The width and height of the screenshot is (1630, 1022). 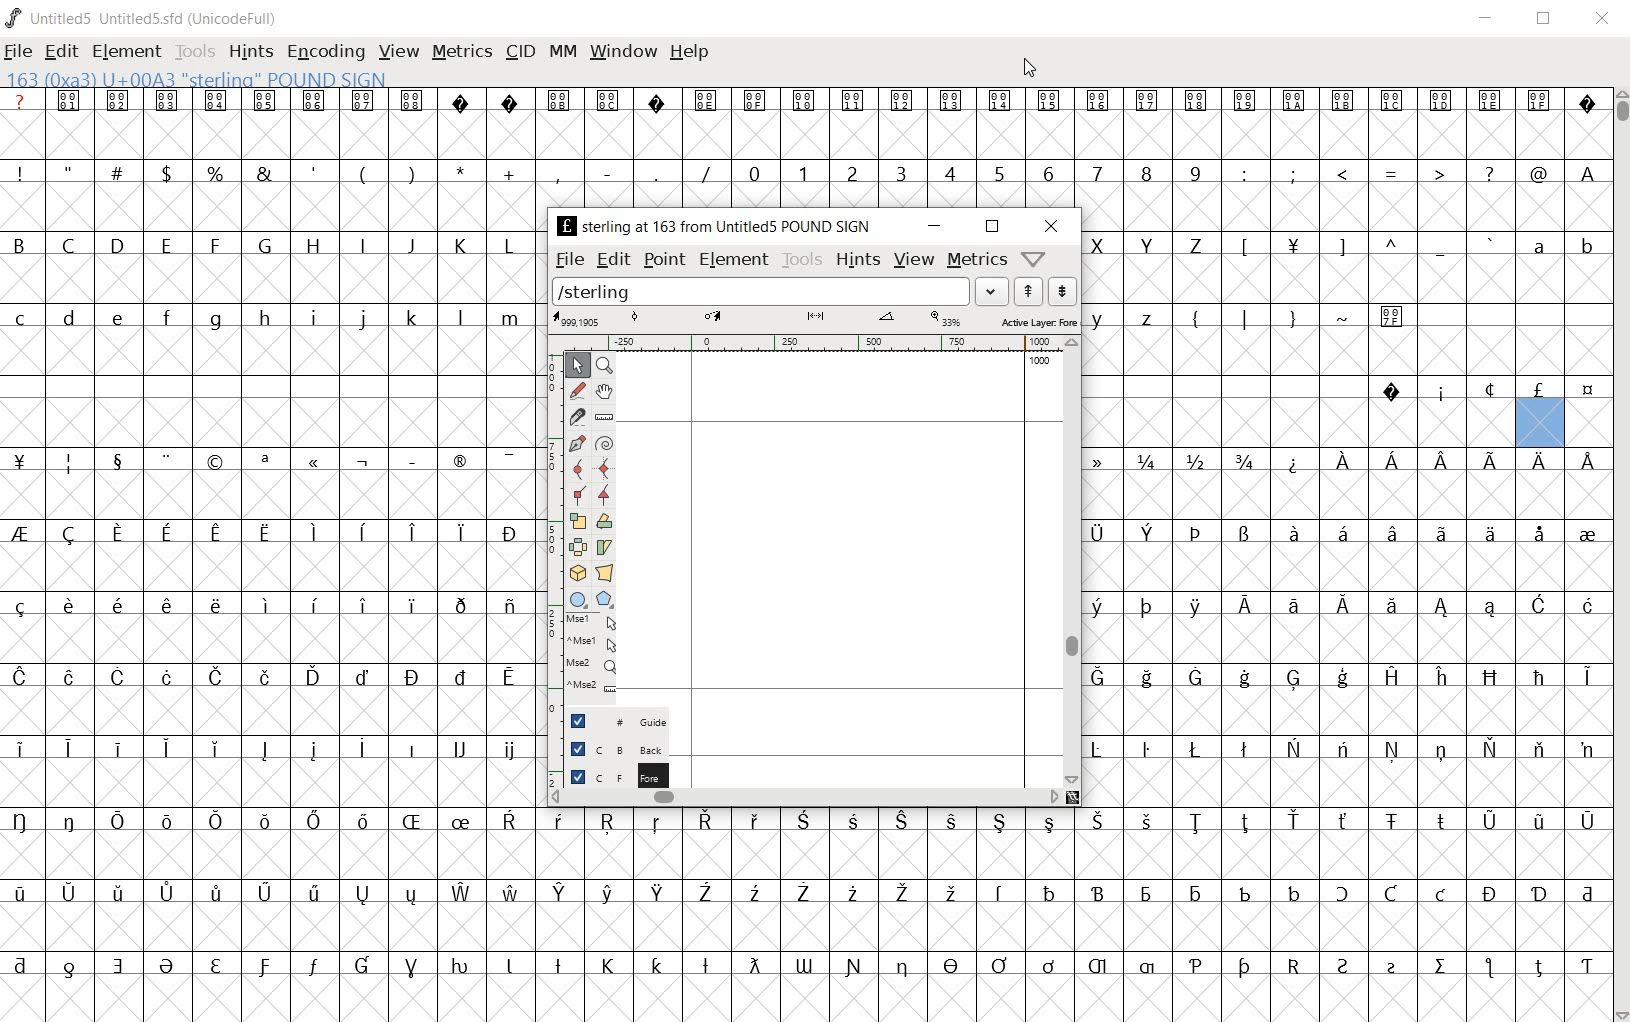 I want to click on &, so click(x=267, y=172).